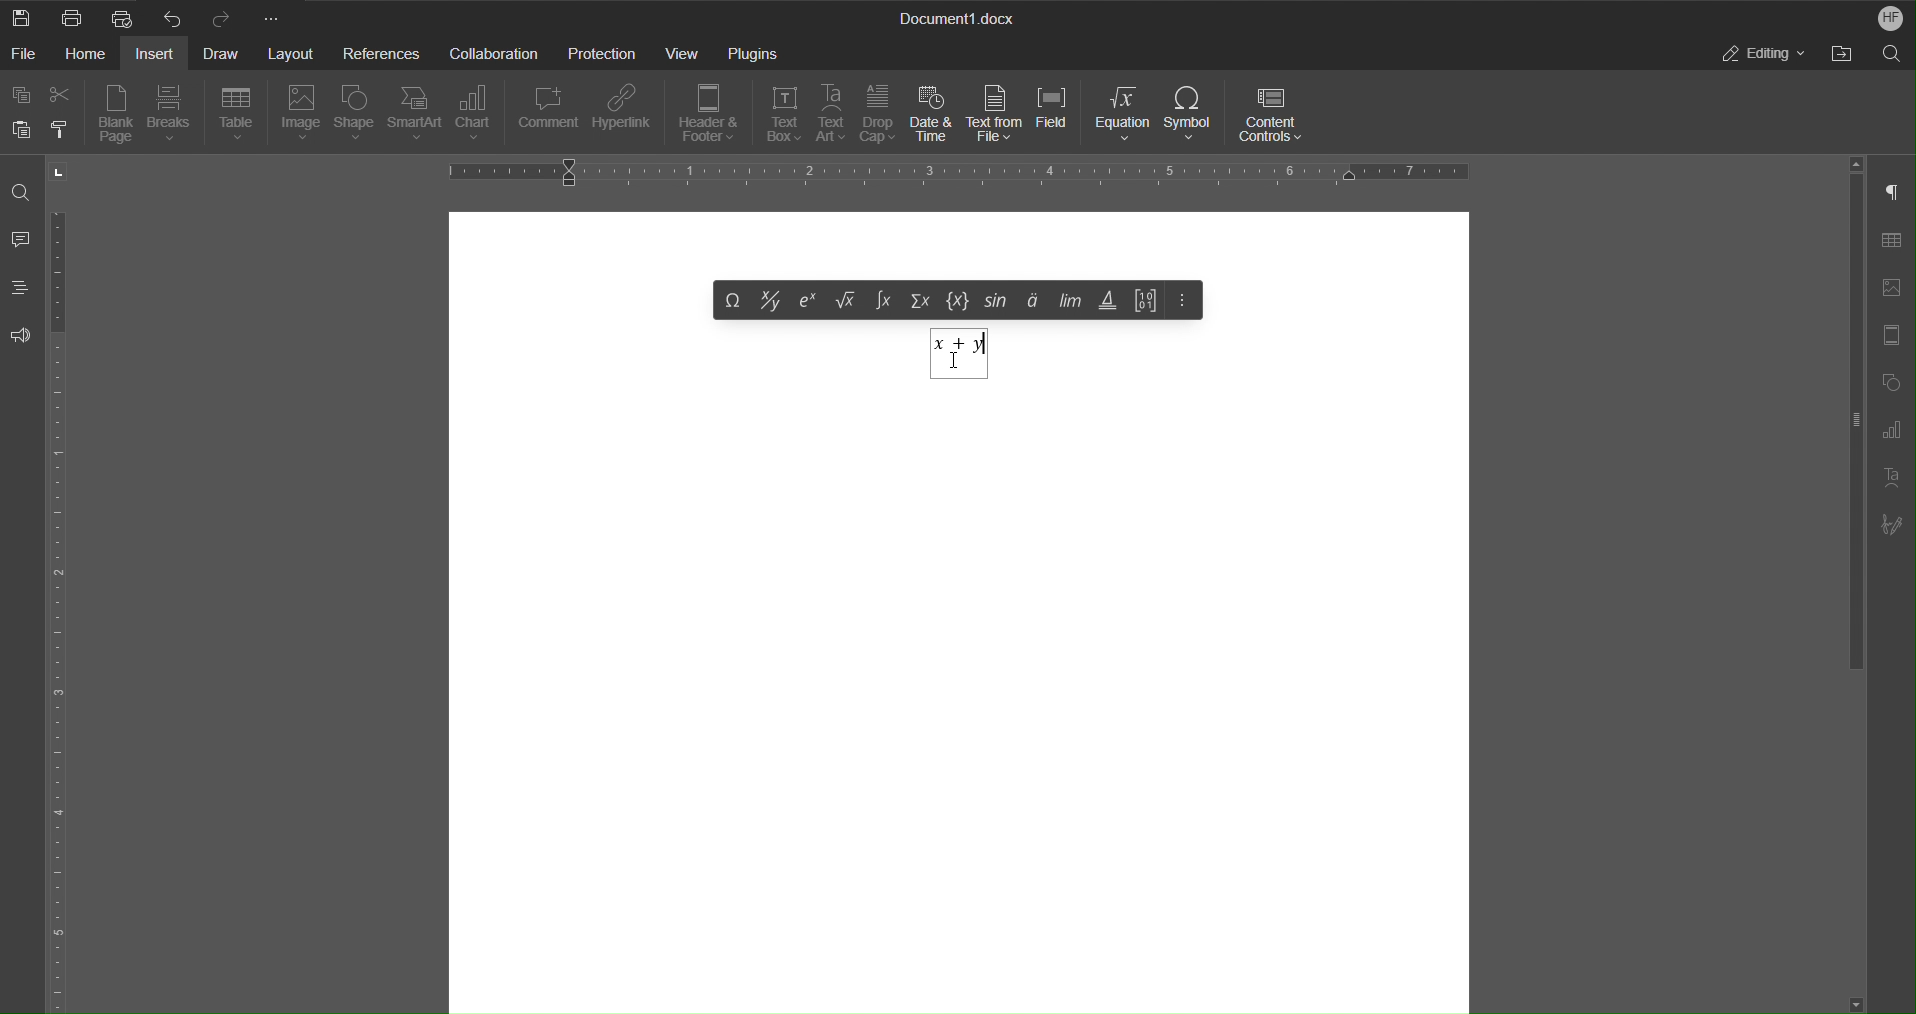  Describe the element at coordinates (969, 170) in the screenshot. I see `Horizontal Ruler` at that location.